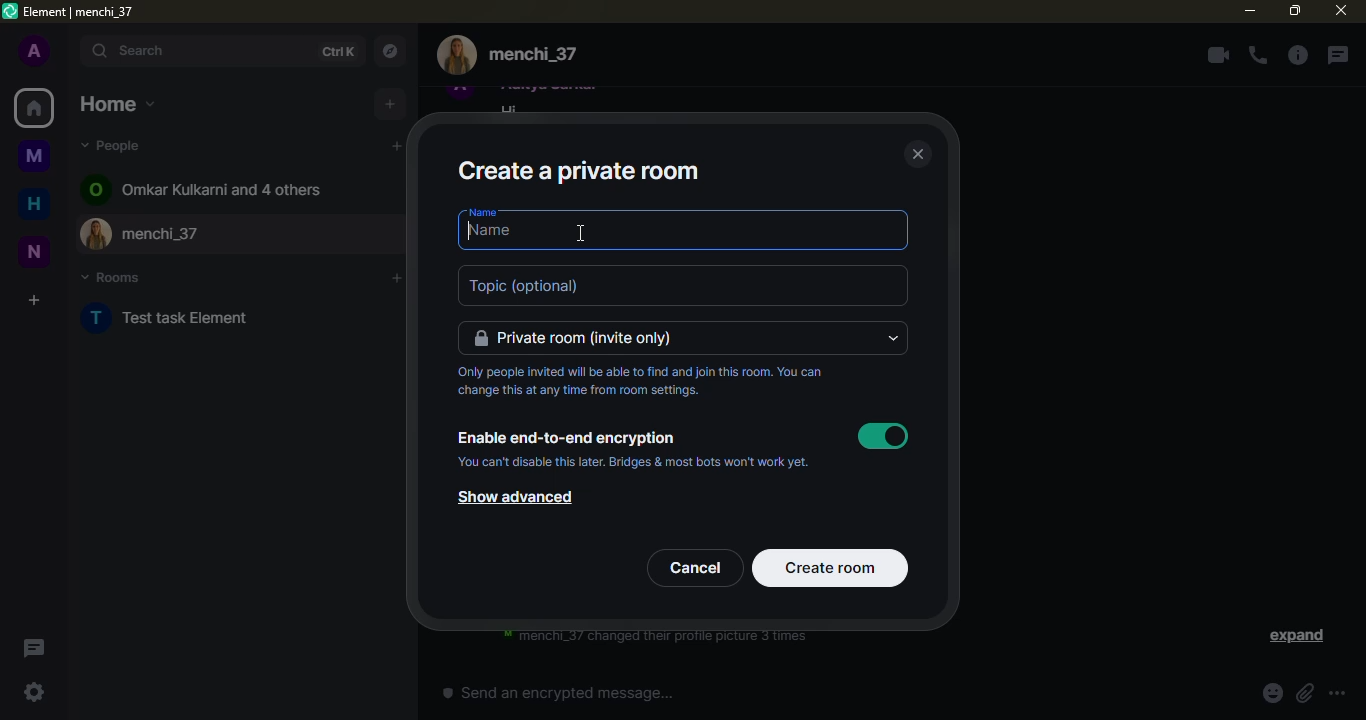 The image size is (1366, 720). What do you see at coordinates (671, 338) in the screenshot?
I see `Input space for private room (invite only)` at bounding box center [671, 338].